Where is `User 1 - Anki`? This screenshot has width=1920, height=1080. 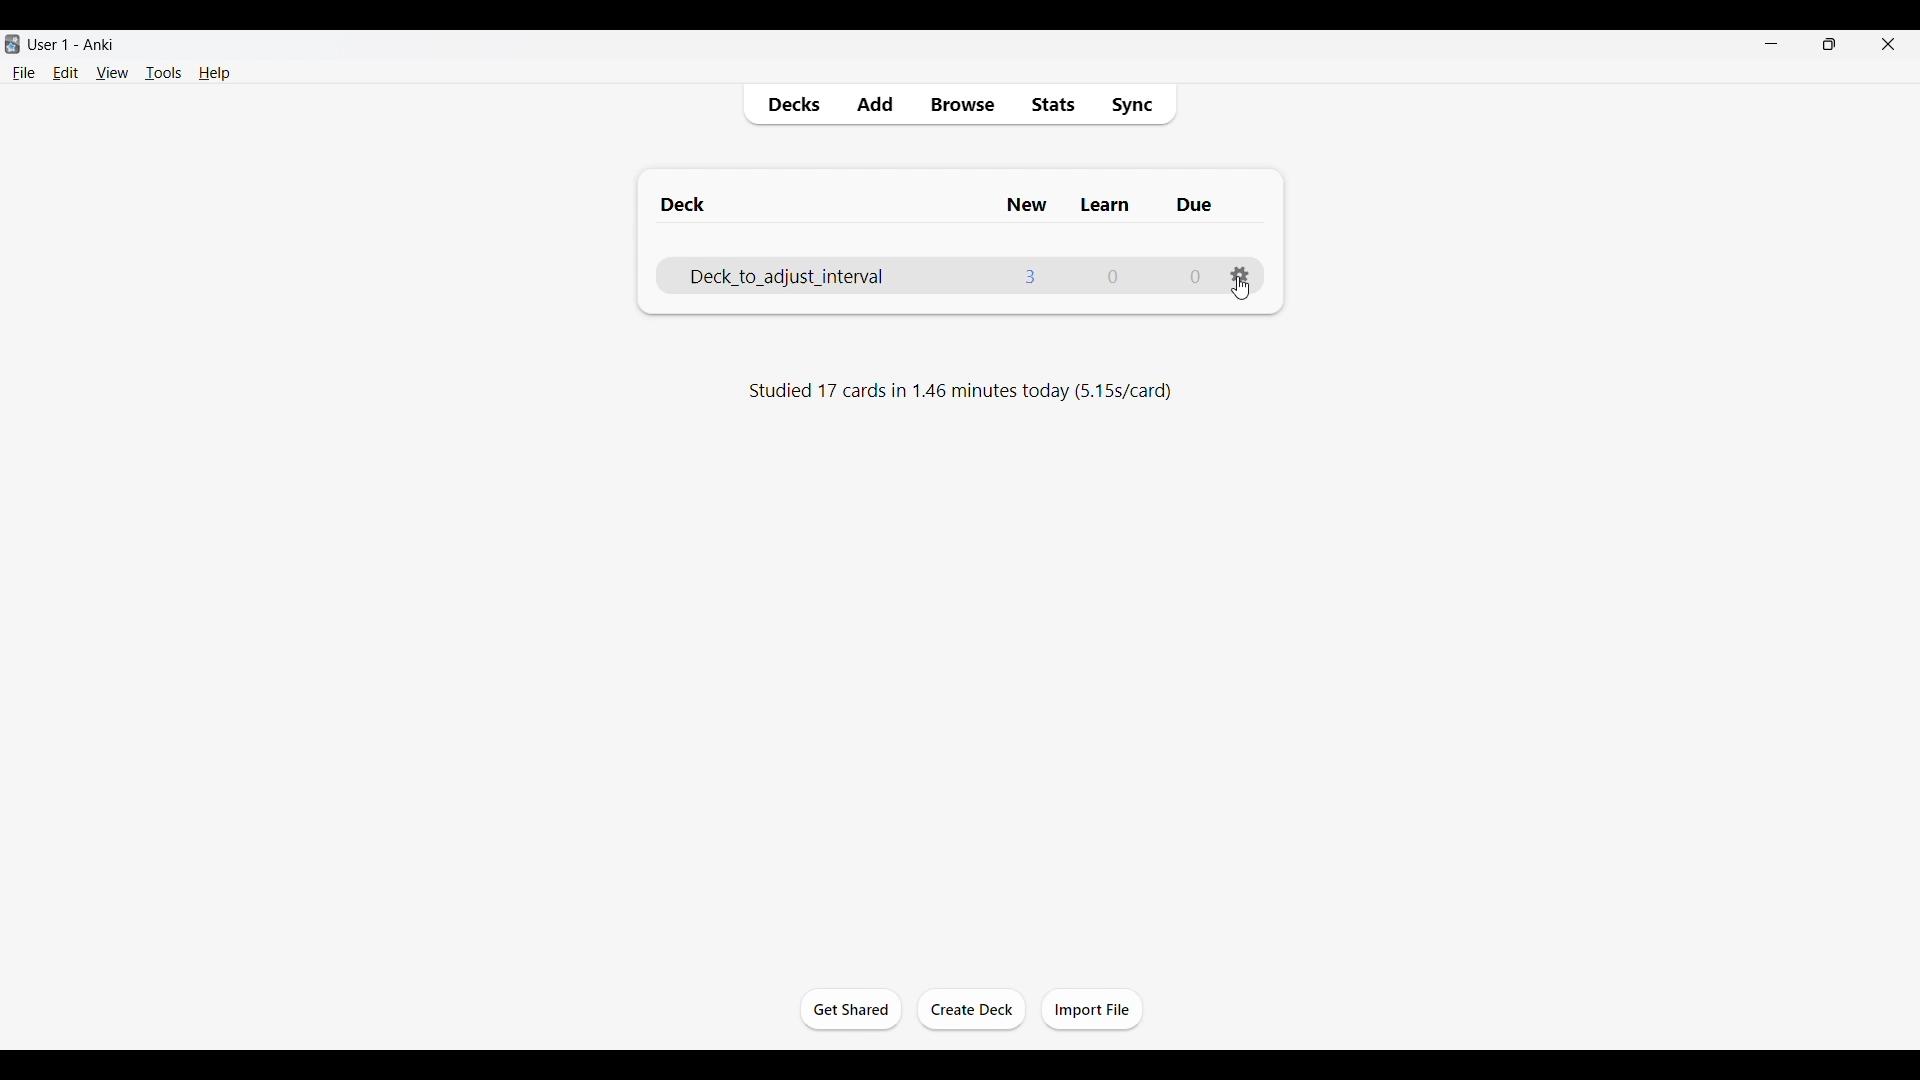
User 1 - Anki is located at coordinates (74, 44).